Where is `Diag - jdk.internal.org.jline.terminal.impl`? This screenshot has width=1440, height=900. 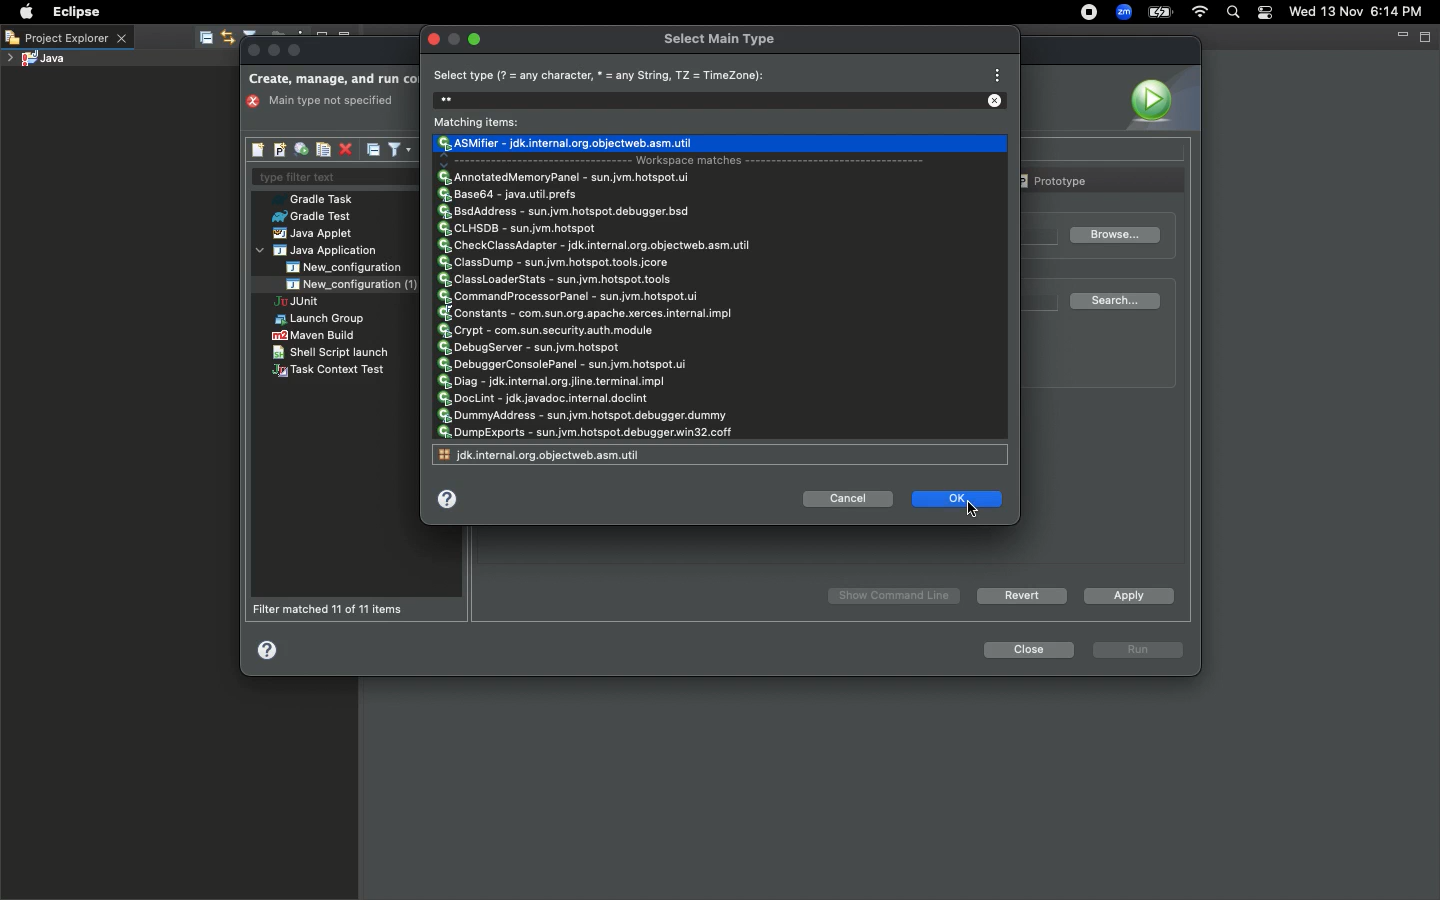 Diag - jdk.internal.org.jline.terminal.impl is located at coordinates (554, 382).